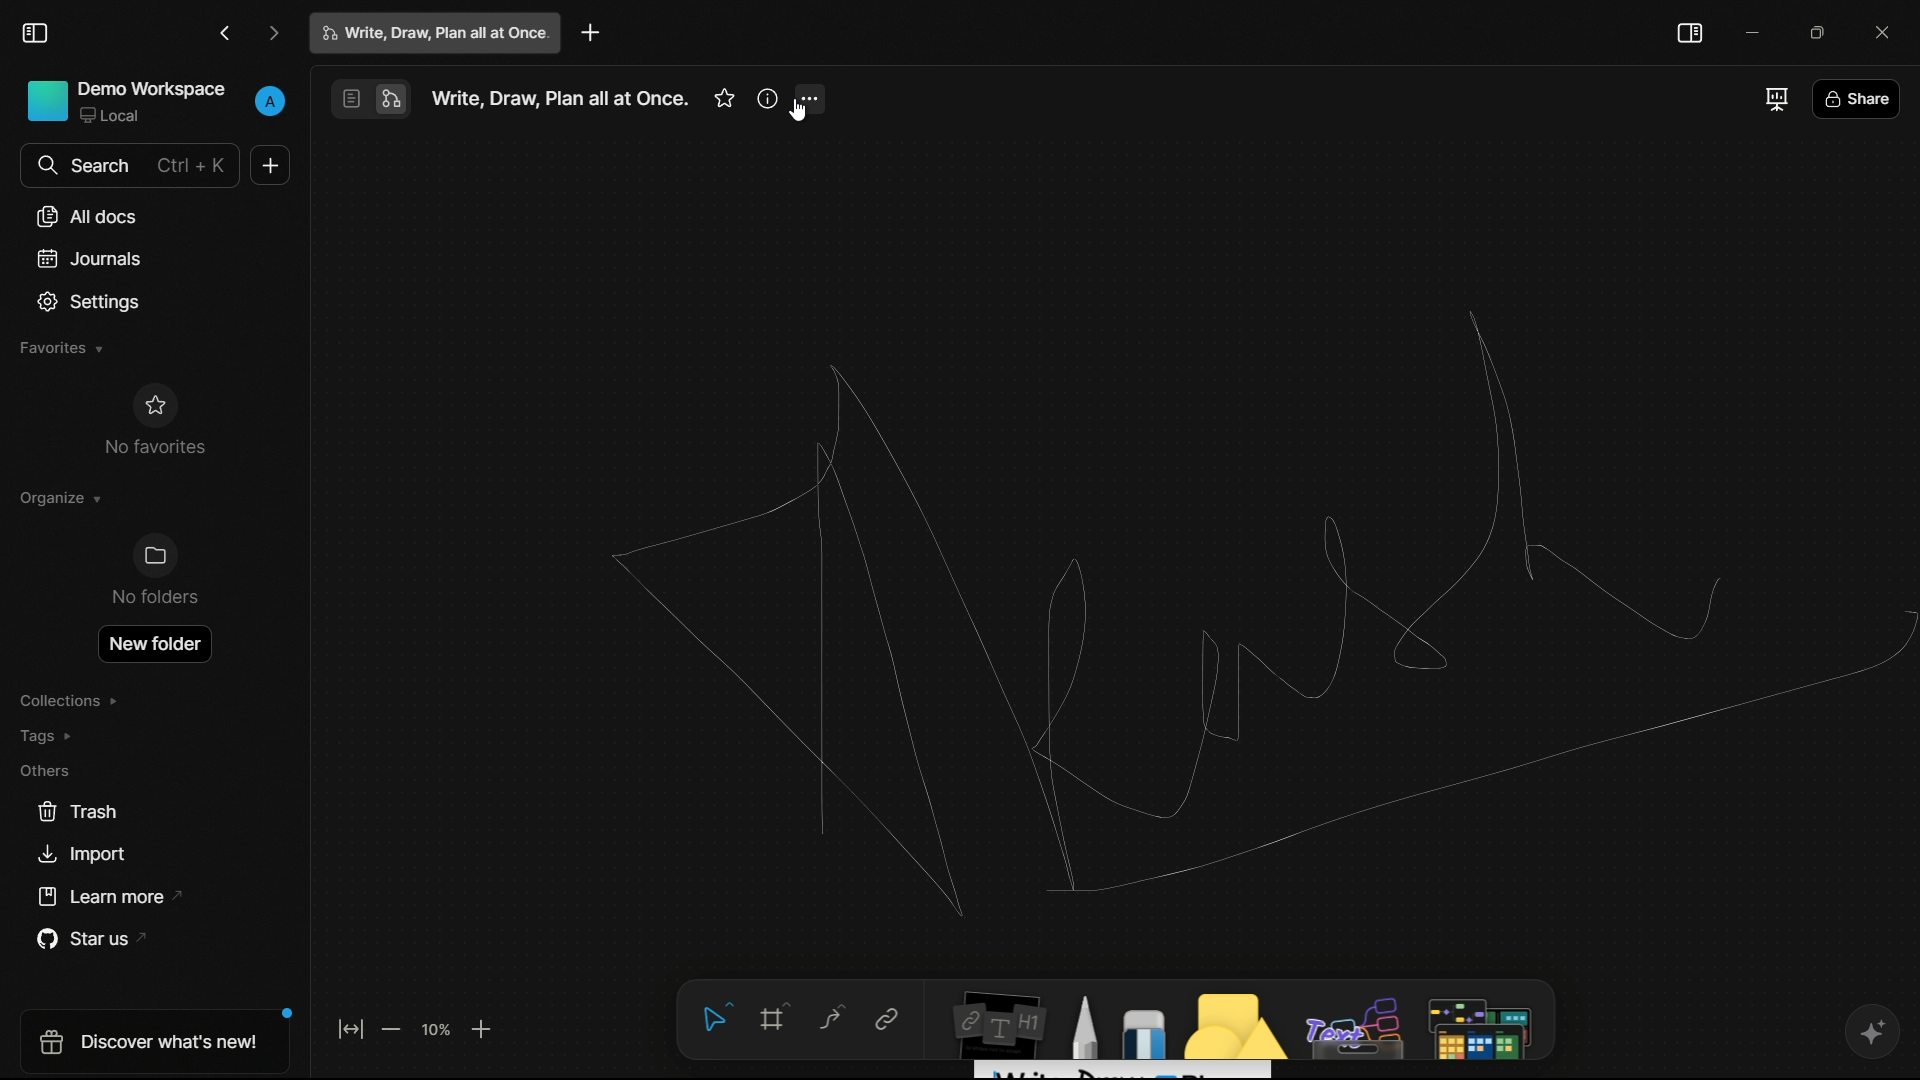  I want to click on discover what's new, so click(155, 1038).